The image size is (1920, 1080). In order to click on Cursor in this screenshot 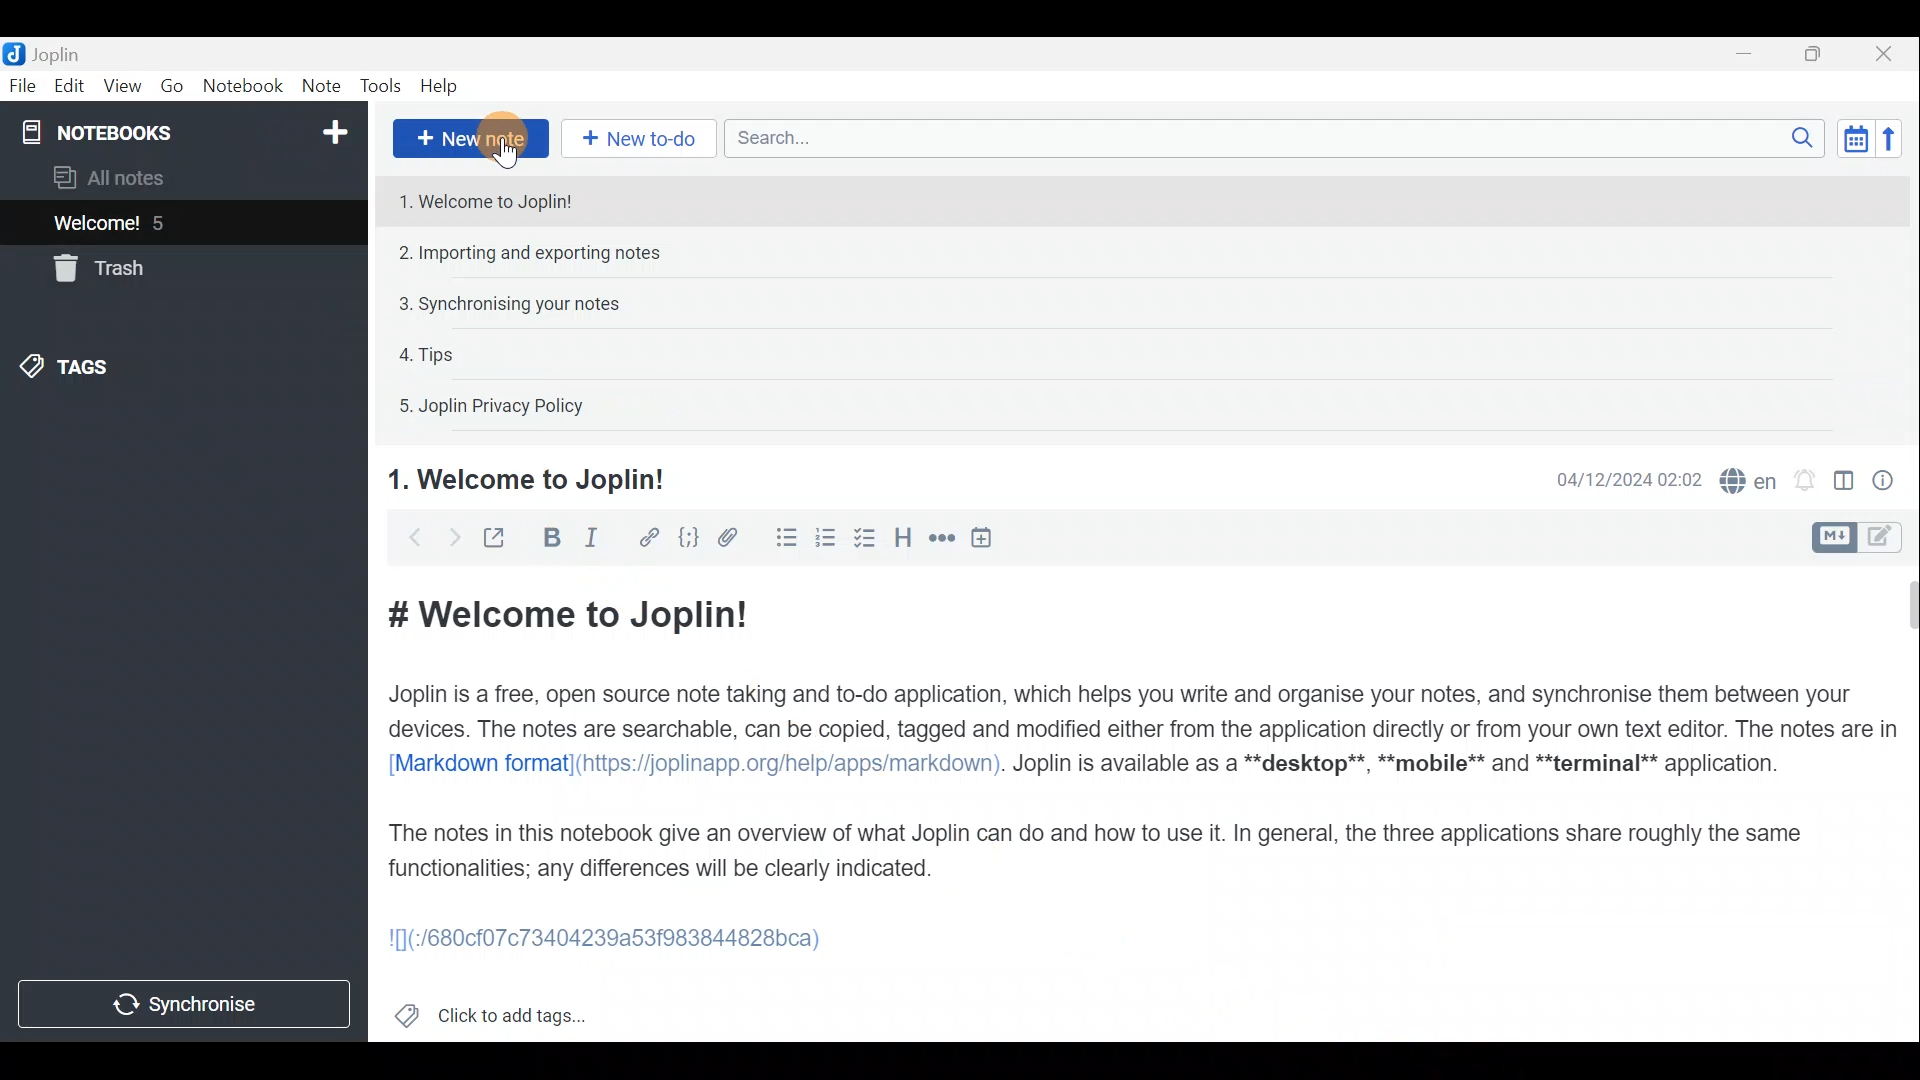, I will do `click(509, 157)`.